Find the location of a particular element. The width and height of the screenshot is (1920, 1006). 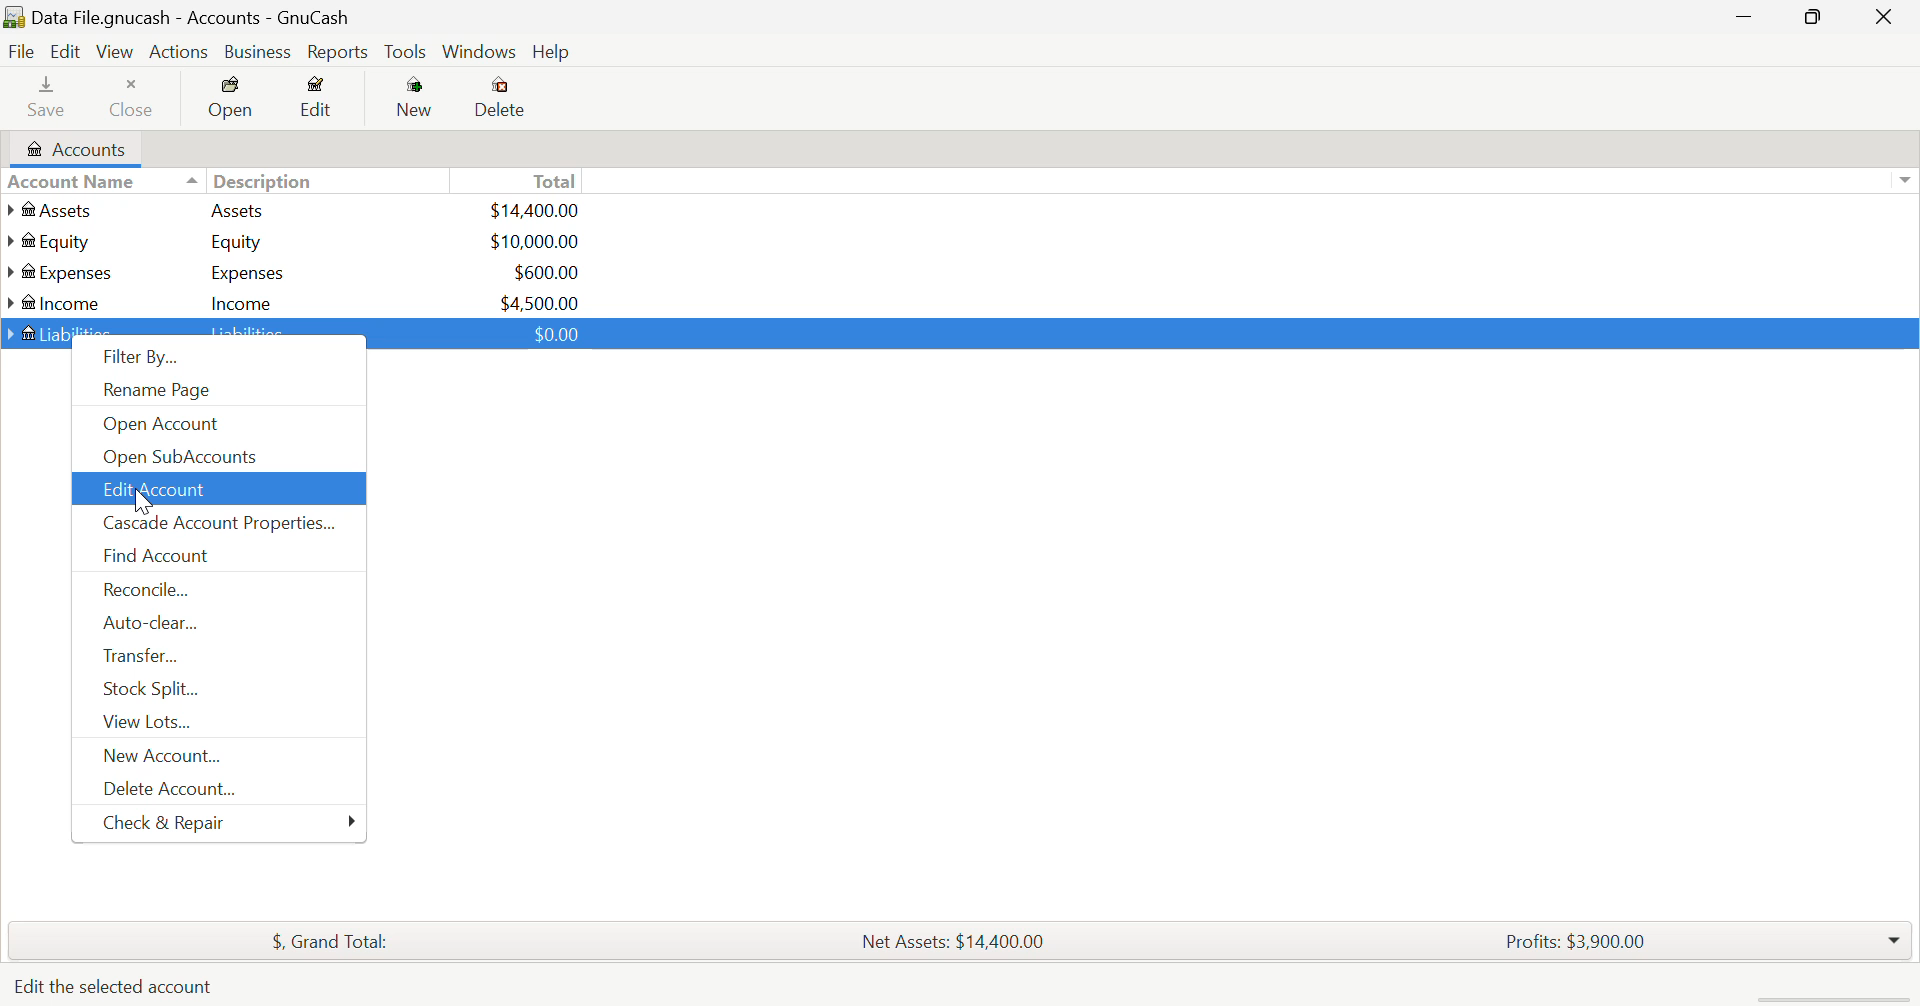

Income is located at coordinates (242, 302).